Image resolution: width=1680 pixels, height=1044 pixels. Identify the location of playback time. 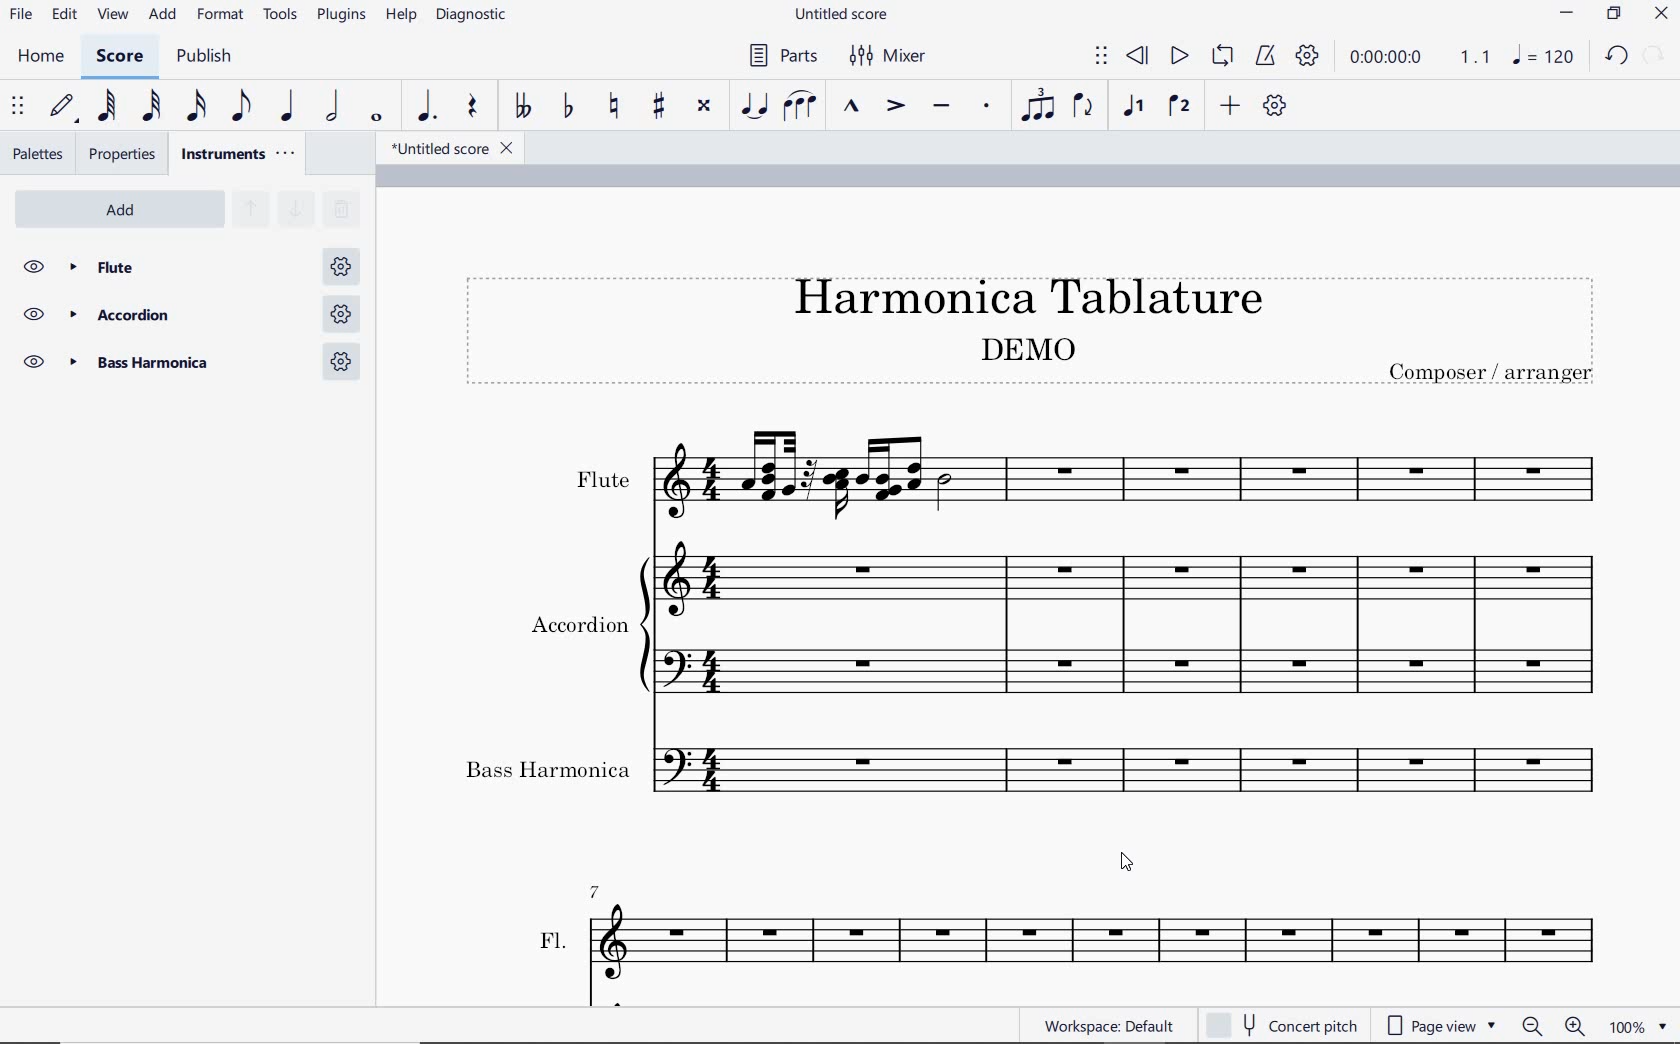
(1390, 60).